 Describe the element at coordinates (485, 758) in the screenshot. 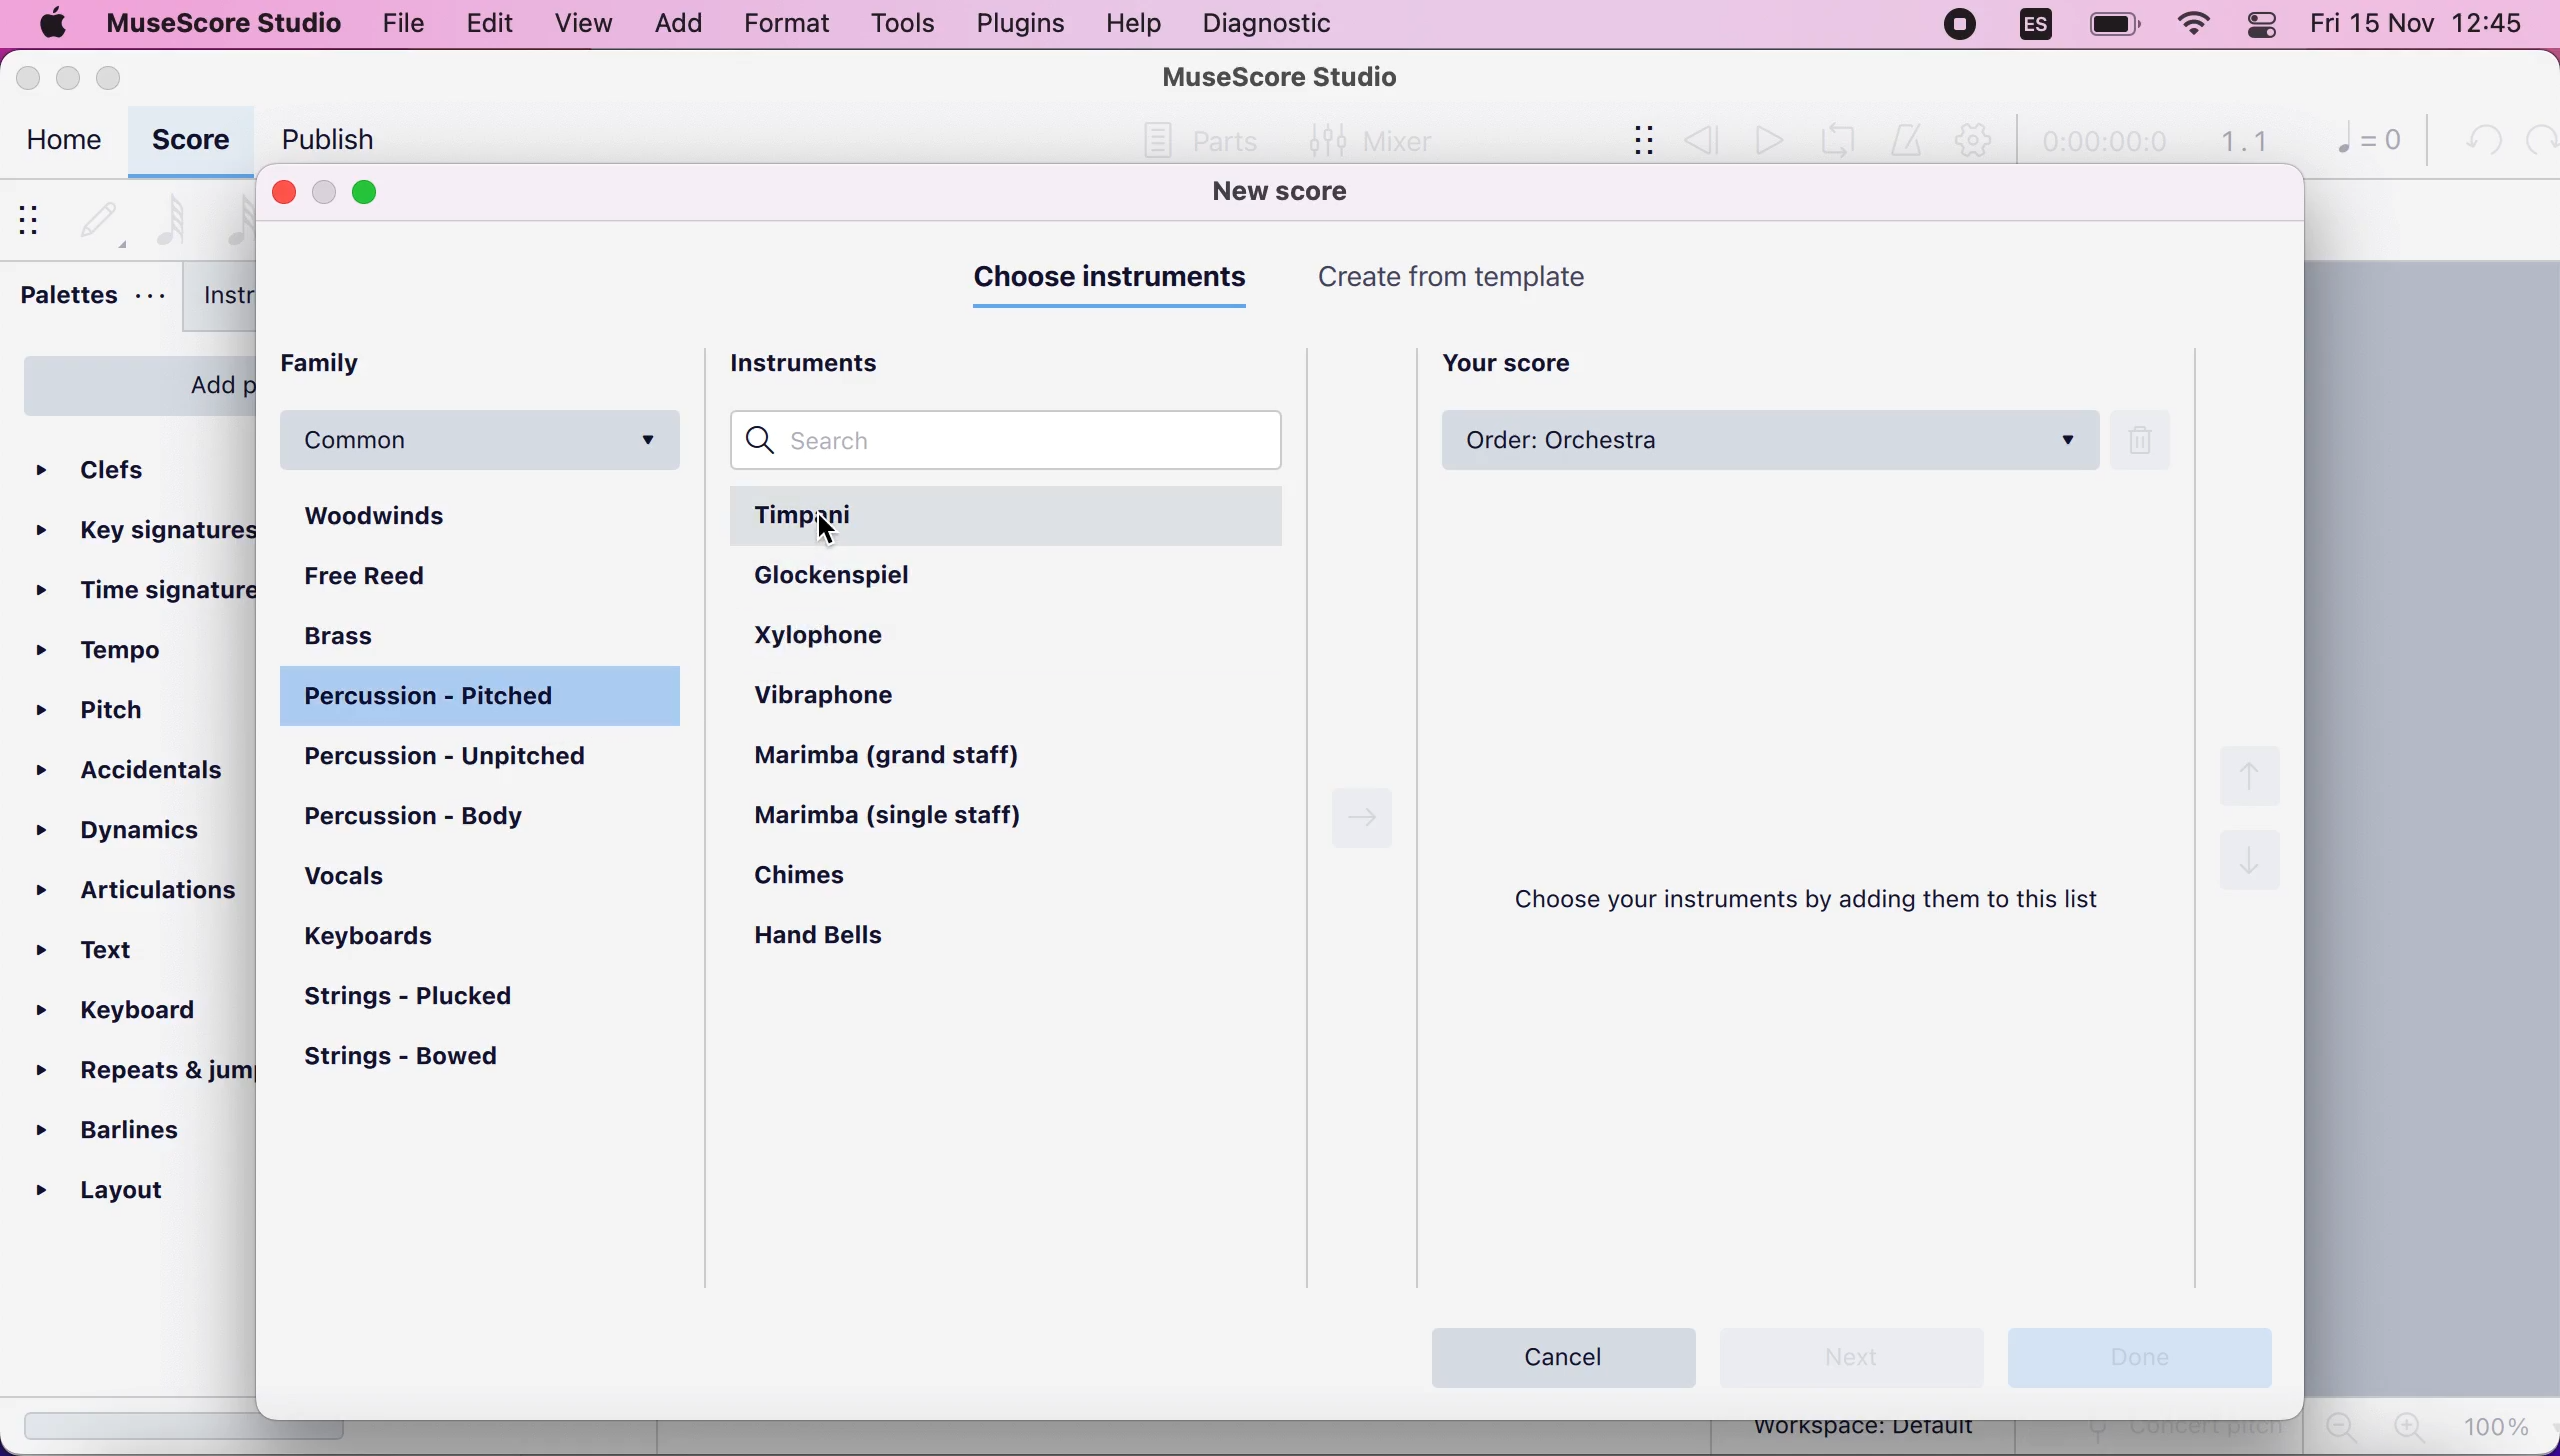

I see `percussion - unpitched` at that location.